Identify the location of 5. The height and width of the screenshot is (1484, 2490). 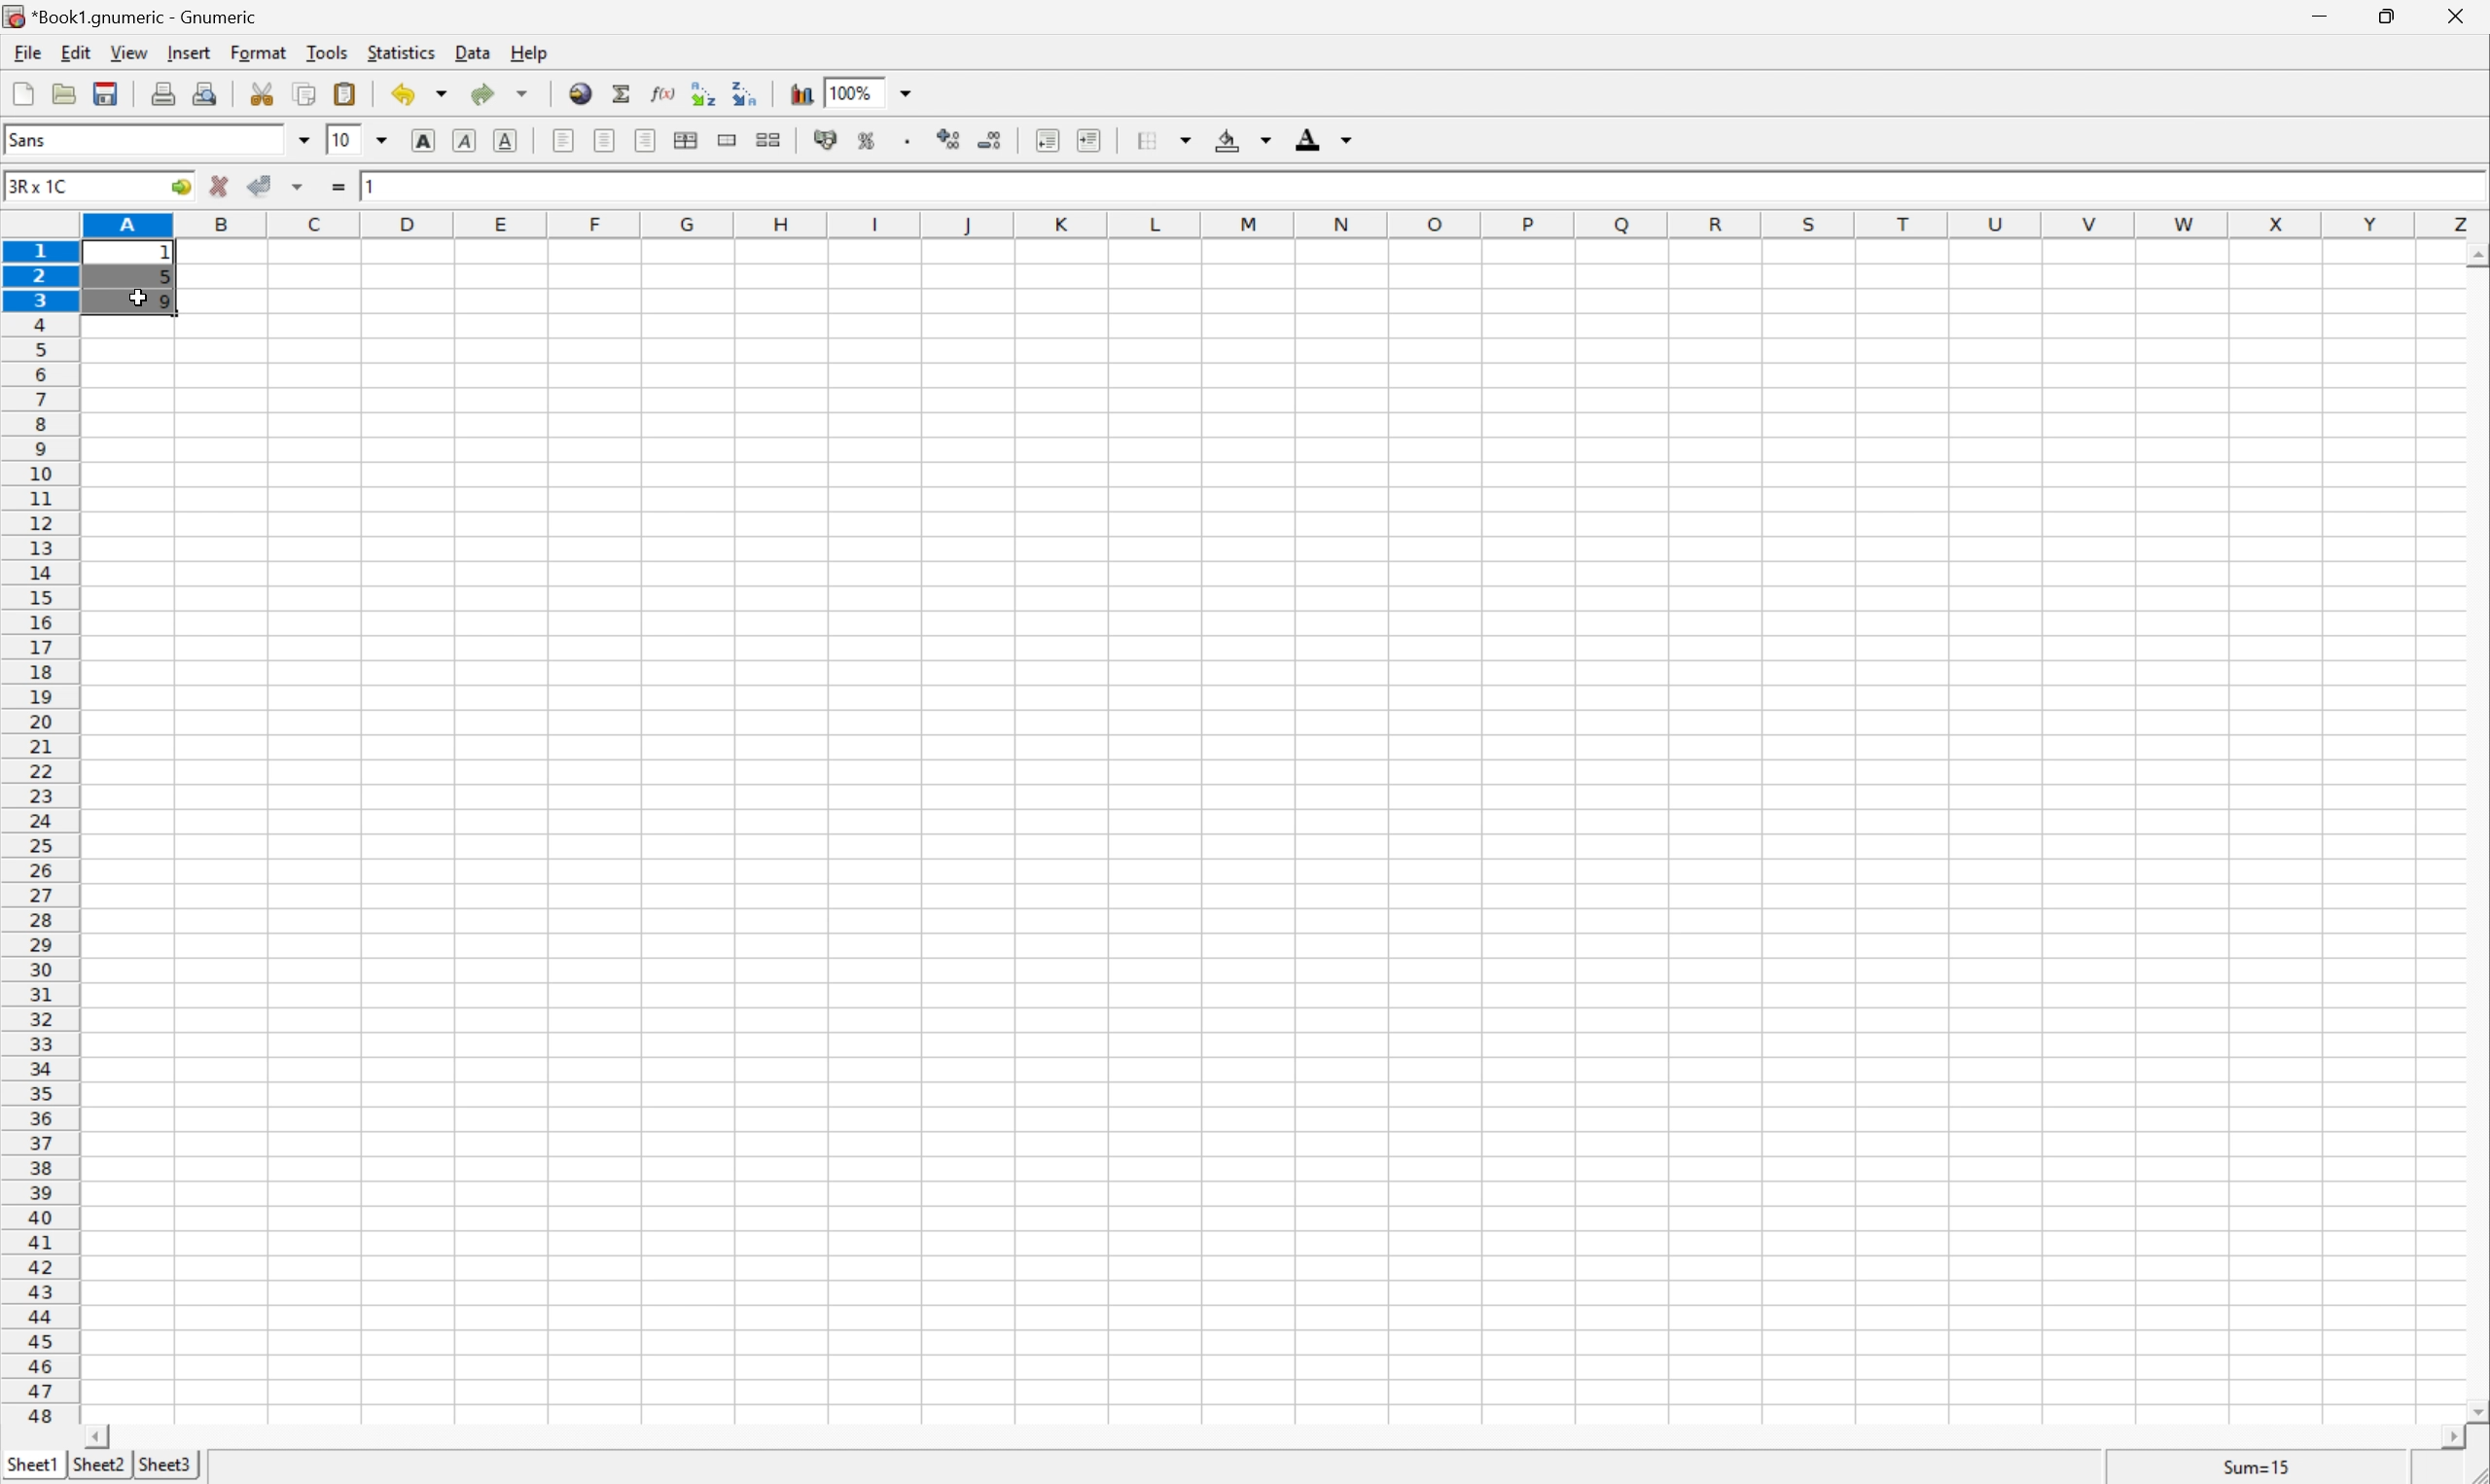
(164, 280).